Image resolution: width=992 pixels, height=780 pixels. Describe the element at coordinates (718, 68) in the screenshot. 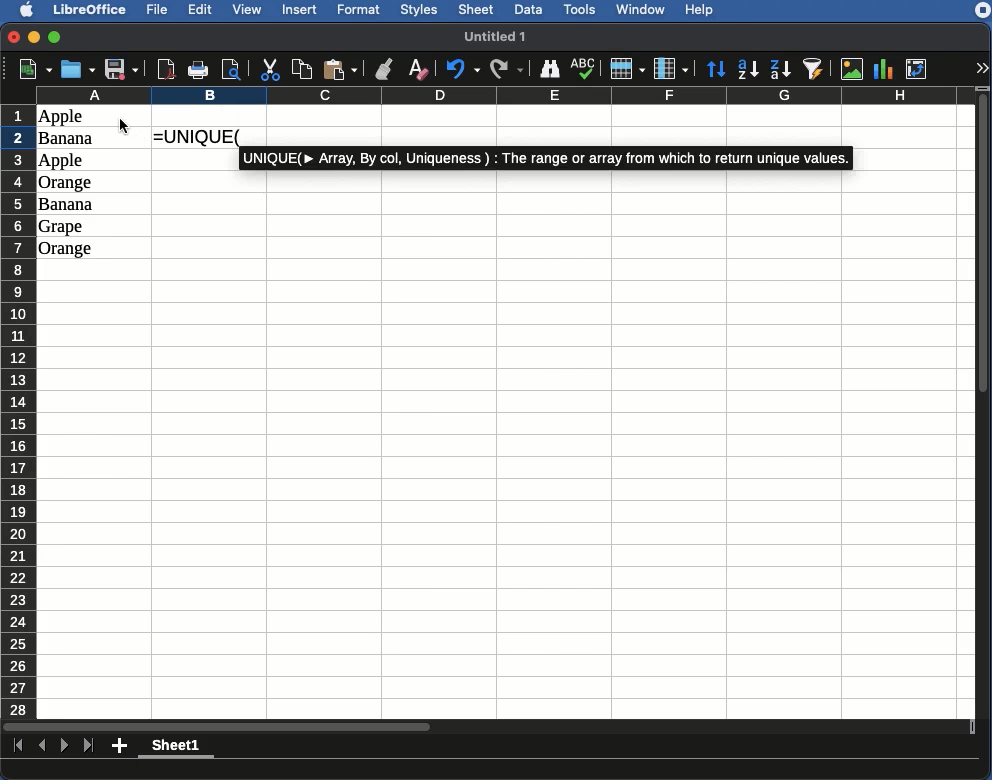

I see `Sort` at that location.